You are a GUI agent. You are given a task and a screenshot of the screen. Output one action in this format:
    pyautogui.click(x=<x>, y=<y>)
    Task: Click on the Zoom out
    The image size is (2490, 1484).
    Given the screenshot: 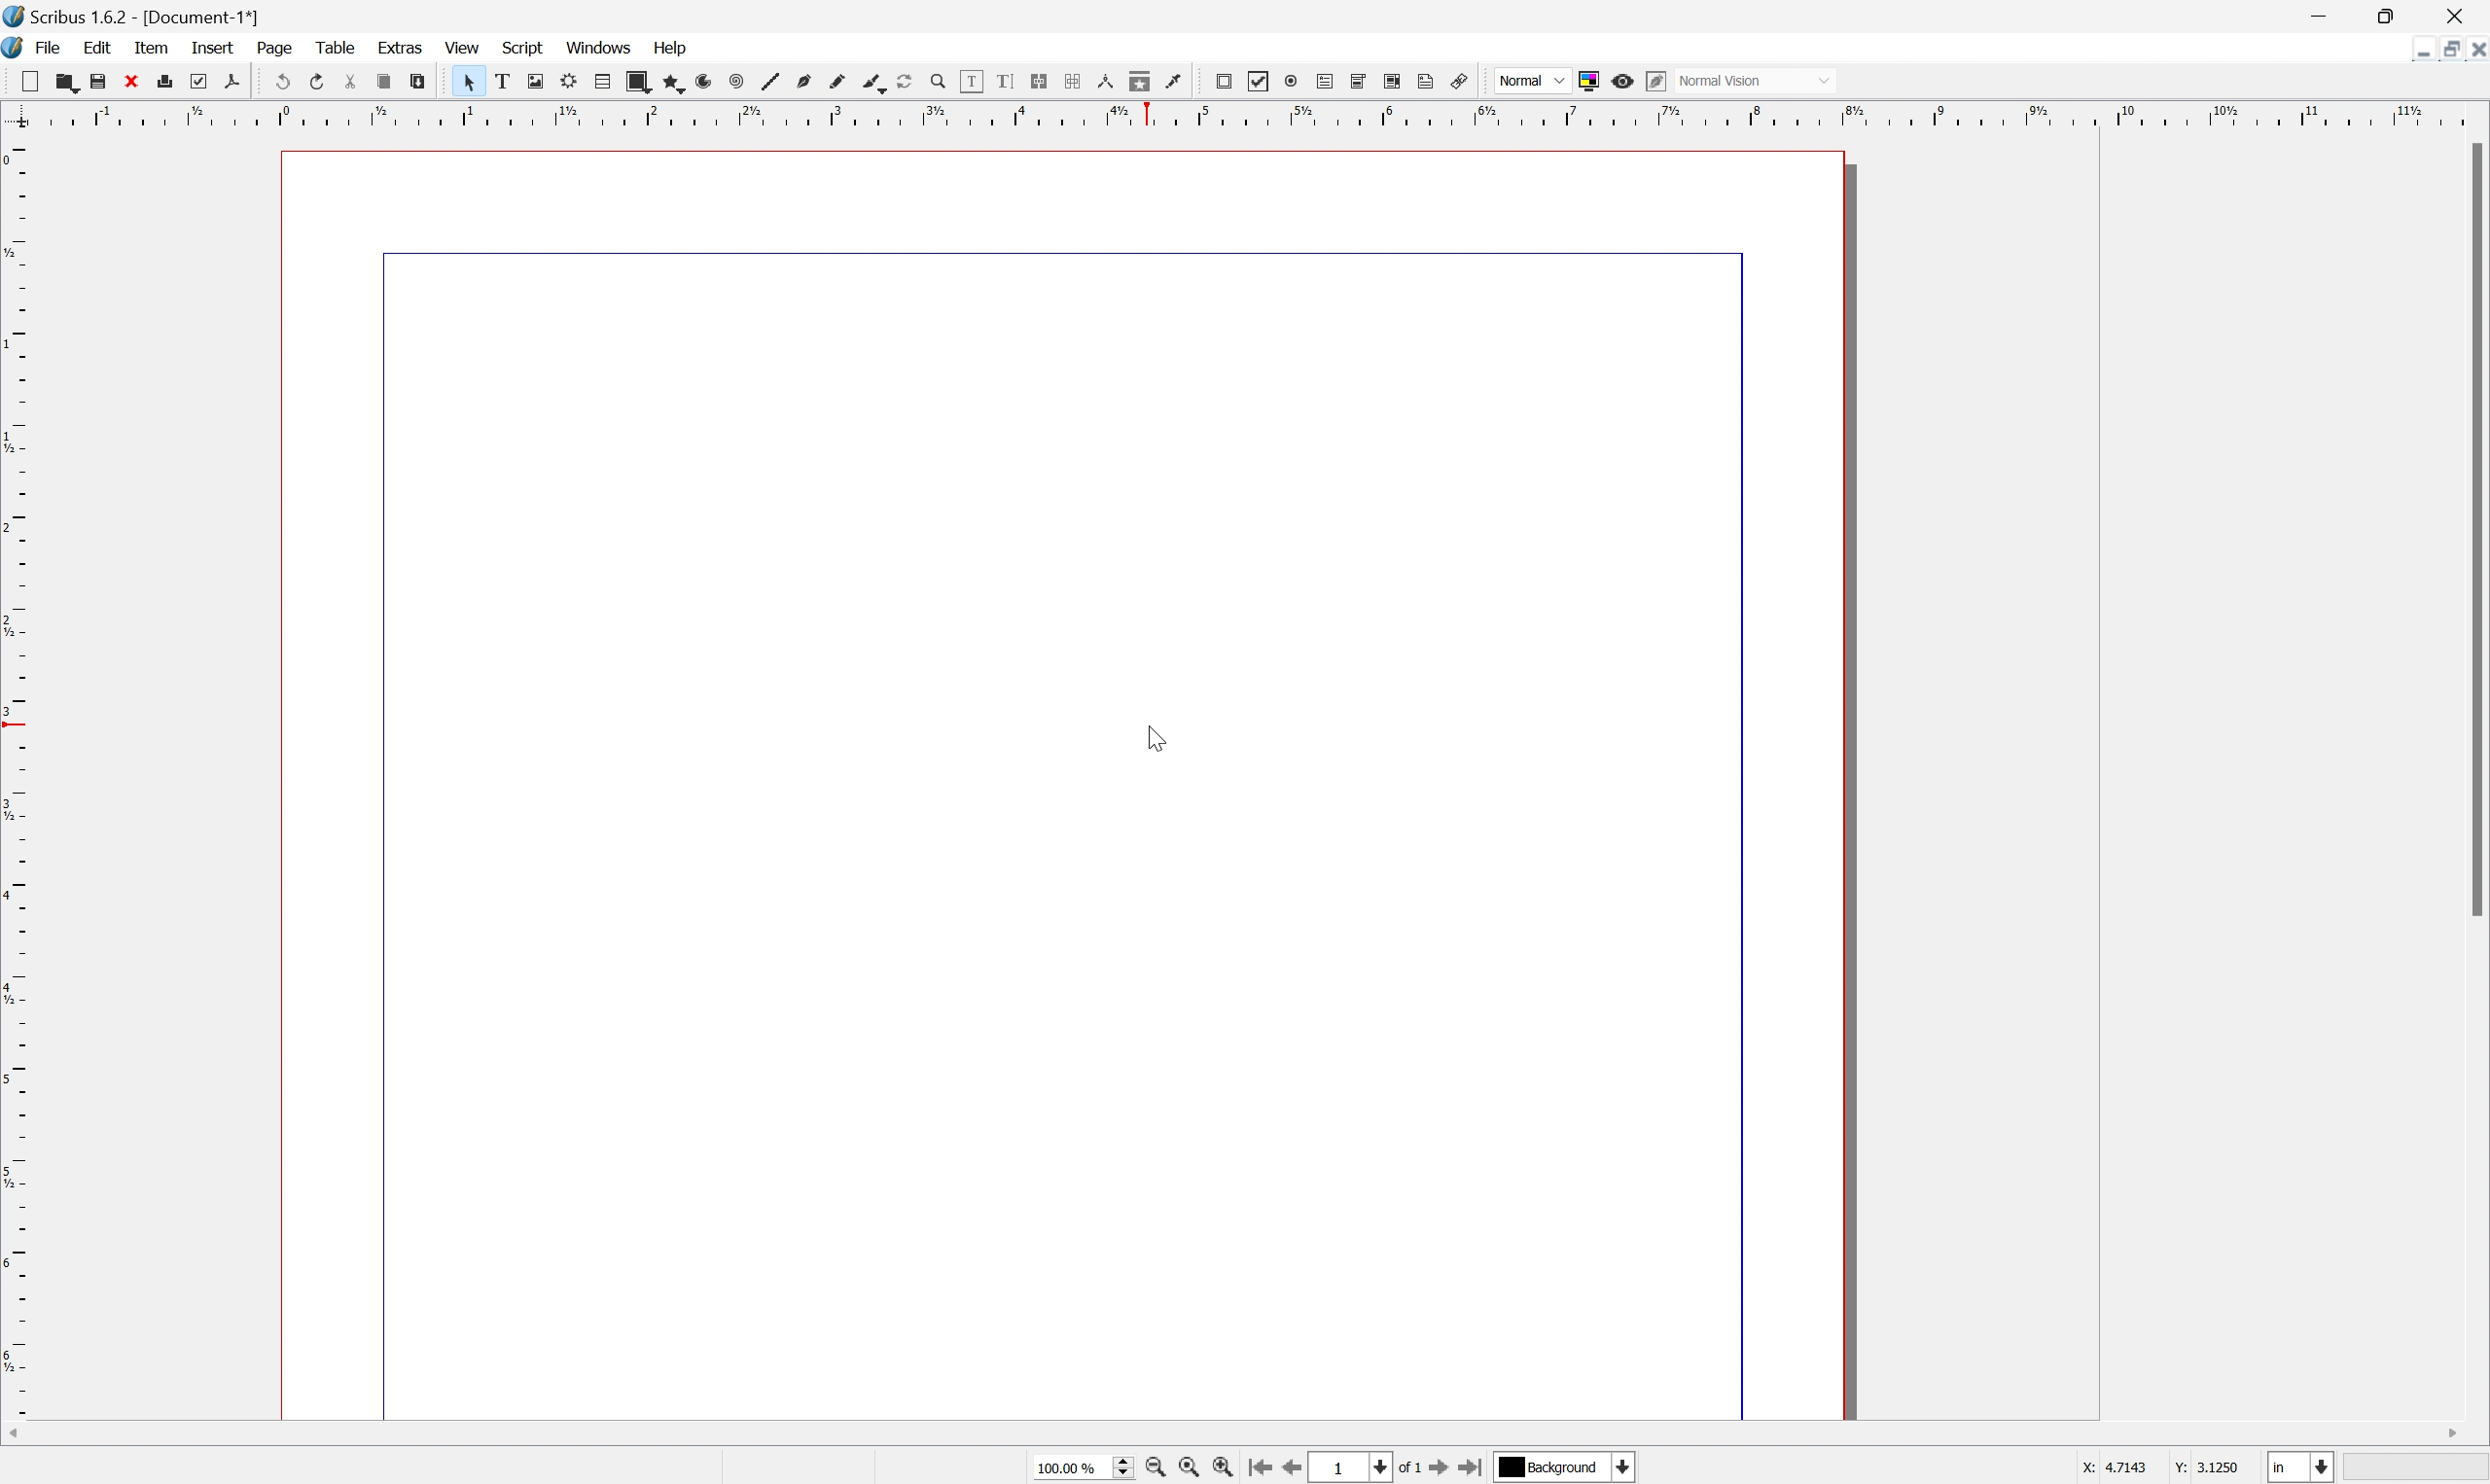 What is the action you would take?
    pyautogui.click(x=1150, y=1470)
    